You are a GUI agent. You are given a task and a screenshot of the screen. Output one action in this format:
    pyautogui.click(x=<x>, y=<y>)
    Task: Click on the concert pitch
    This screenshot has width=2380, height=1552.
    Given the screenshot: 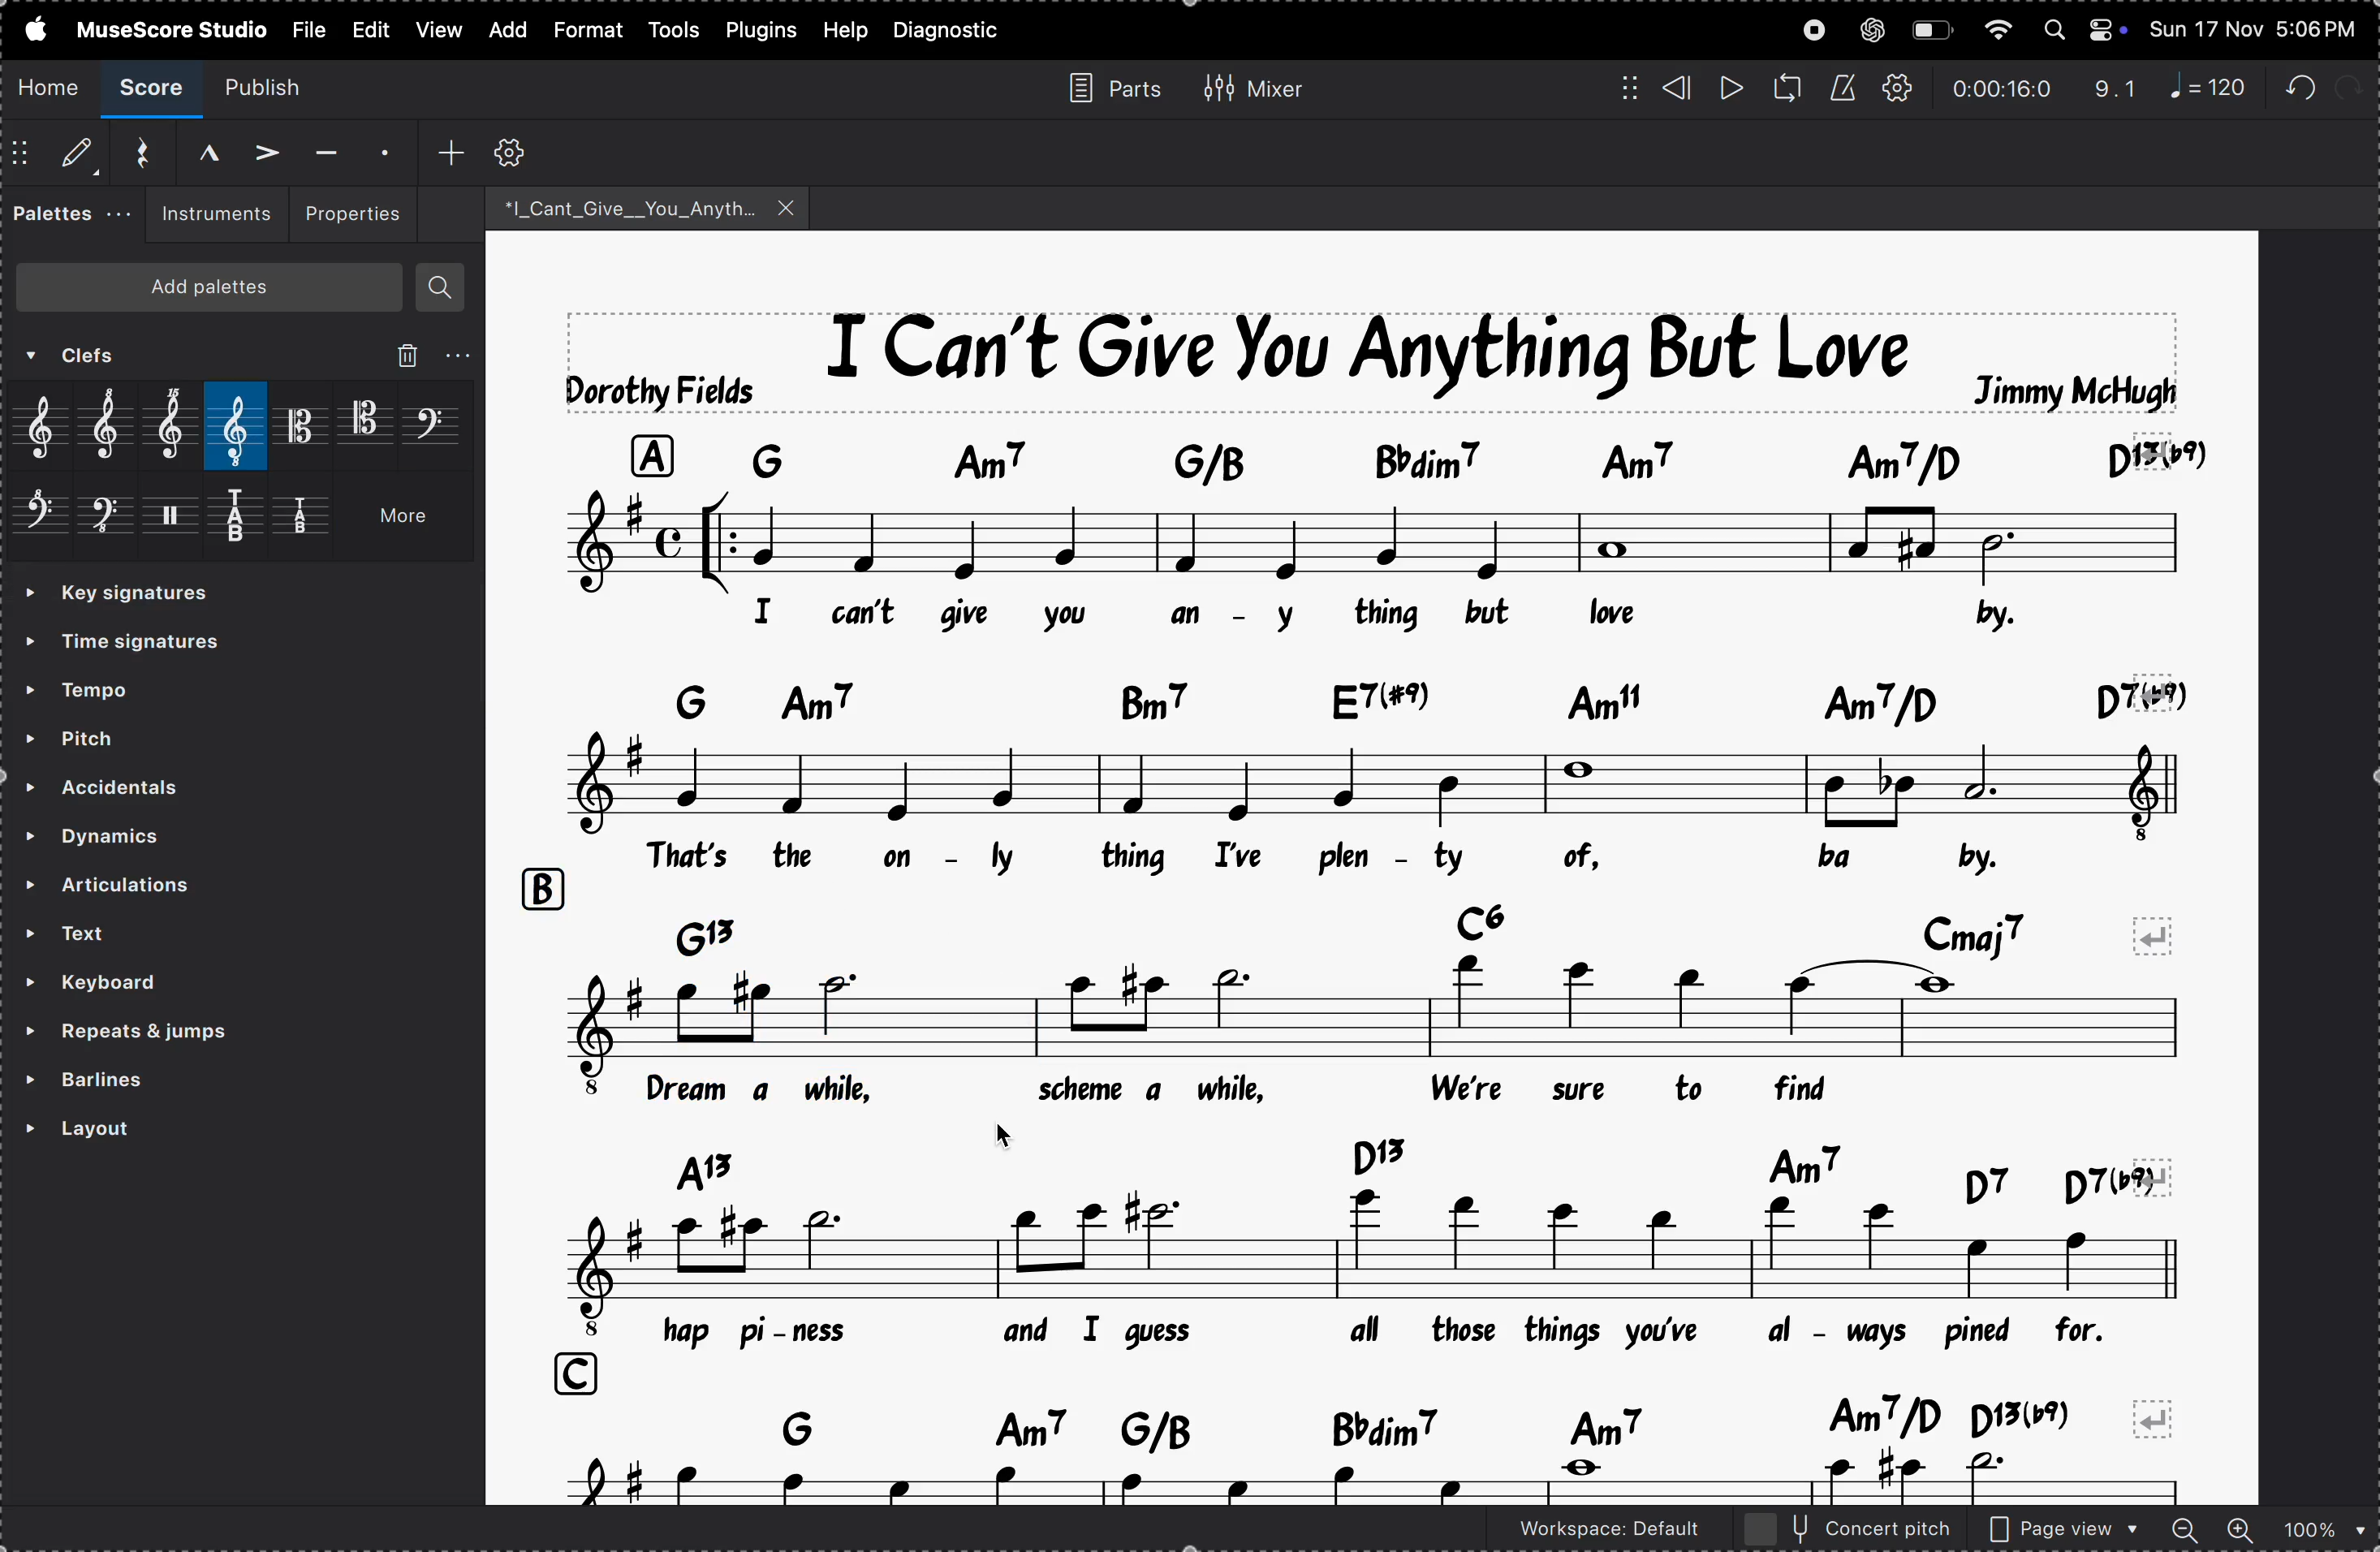 What is the action you would take?
    pyautogui.click(x=1849, y=1529)
    